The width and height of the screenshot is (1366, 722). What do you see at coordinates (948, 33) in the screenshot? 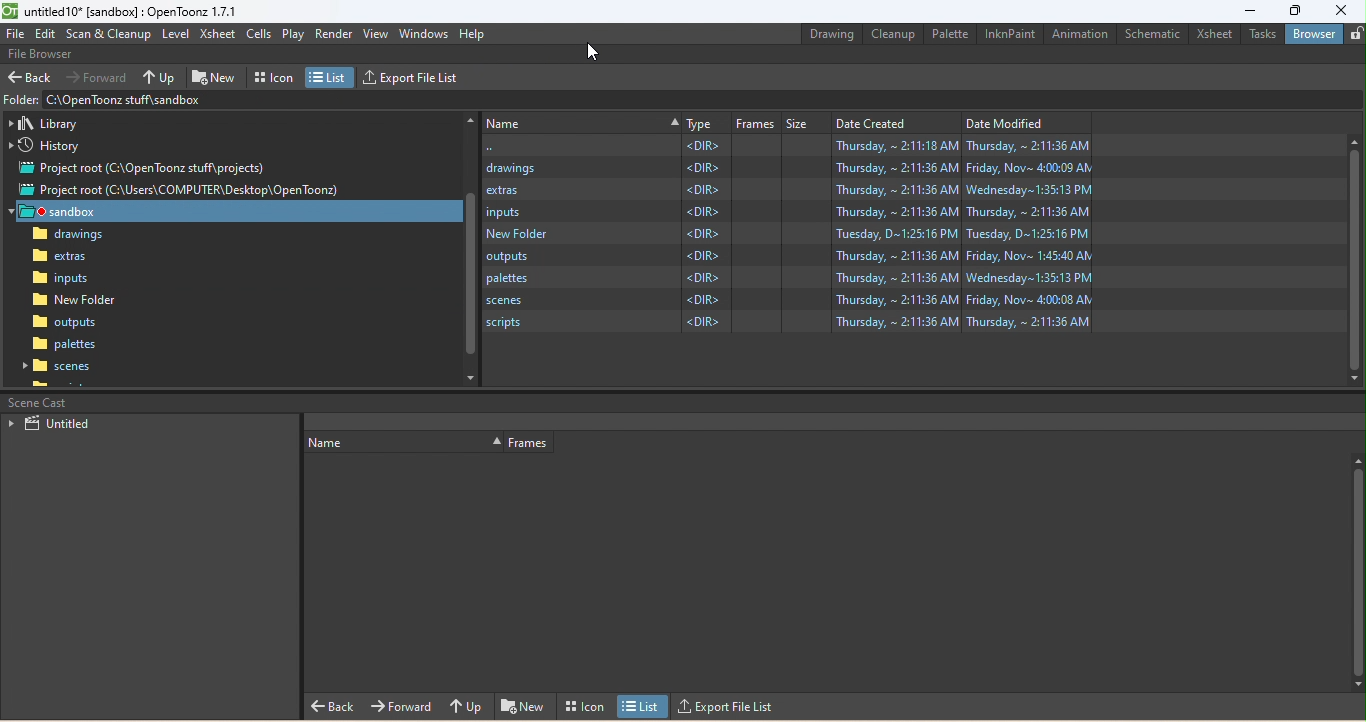
I see `Palette` at bounding box center [948, 33].